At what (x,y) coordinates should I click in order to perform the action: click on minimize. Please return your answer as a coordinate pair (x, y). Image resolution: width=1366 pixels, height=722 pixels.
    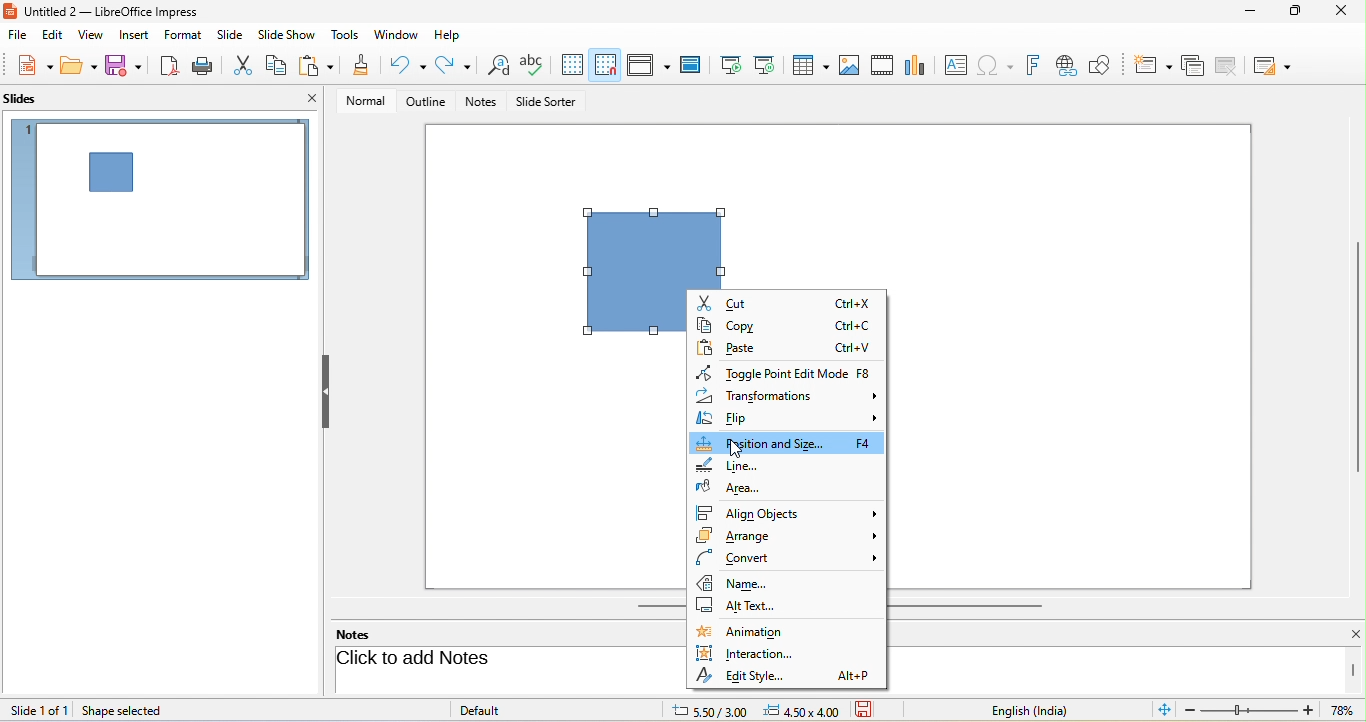
    Looking at the image, I should click on (1246, 14).